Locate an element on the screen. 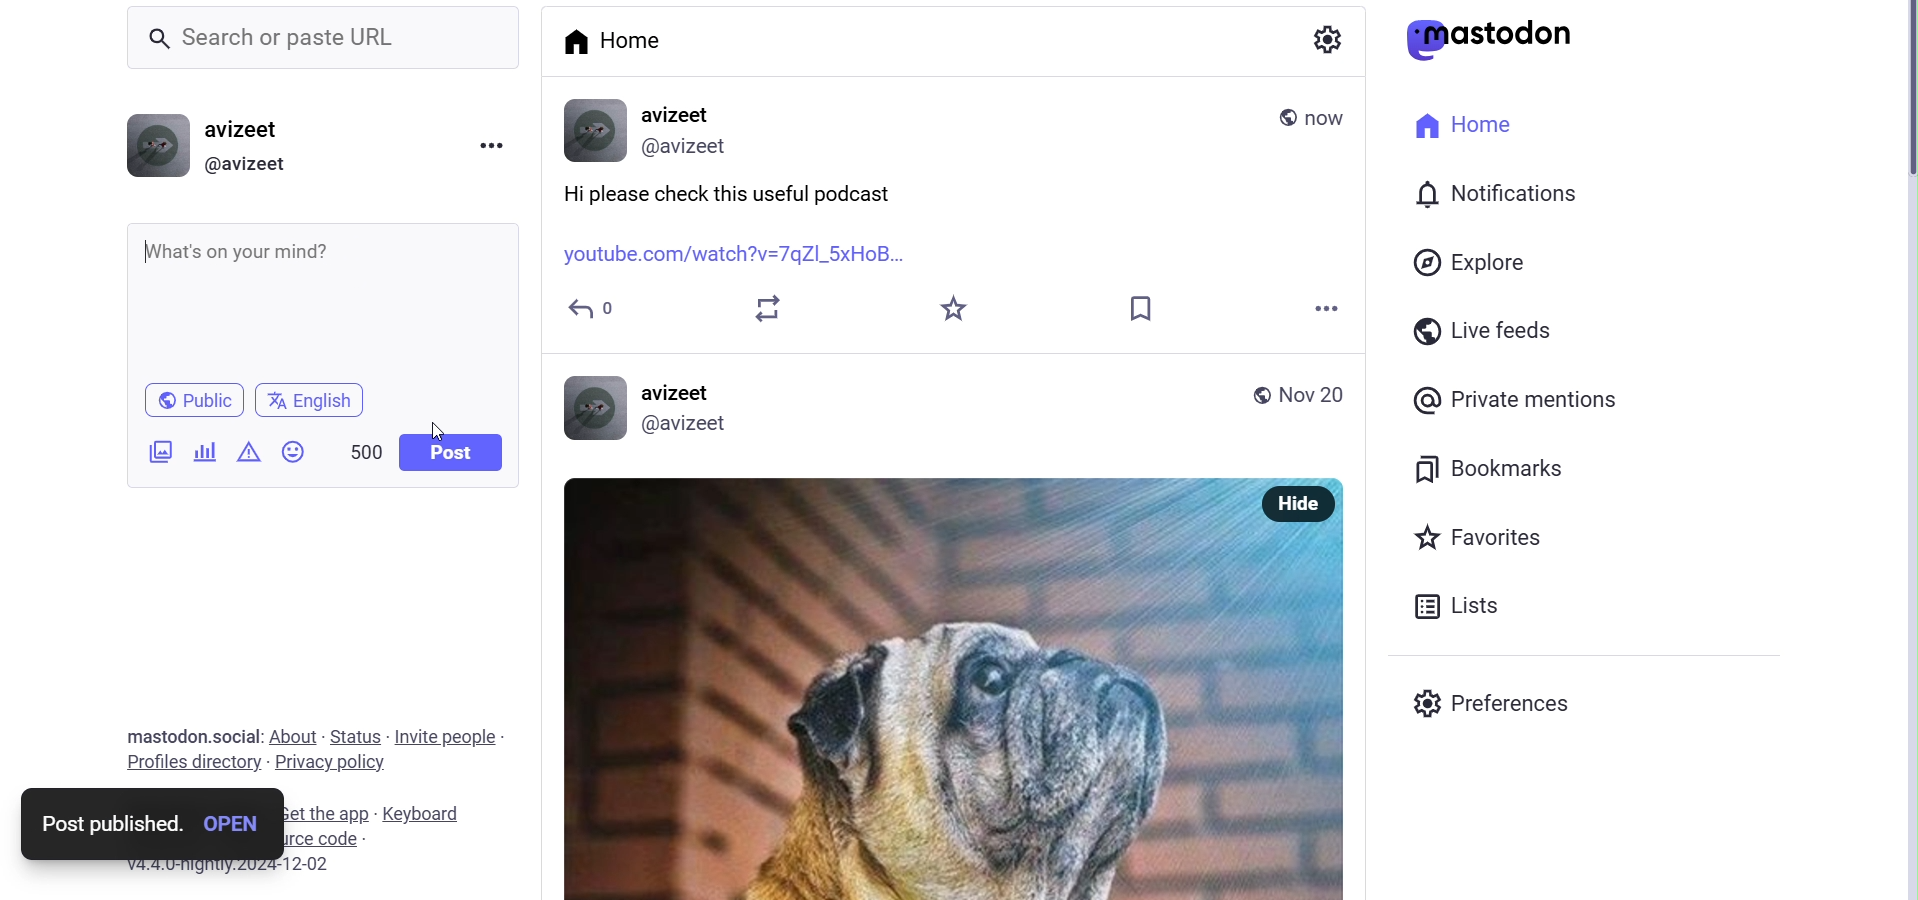  view source code is located at coordinates (360, 838).